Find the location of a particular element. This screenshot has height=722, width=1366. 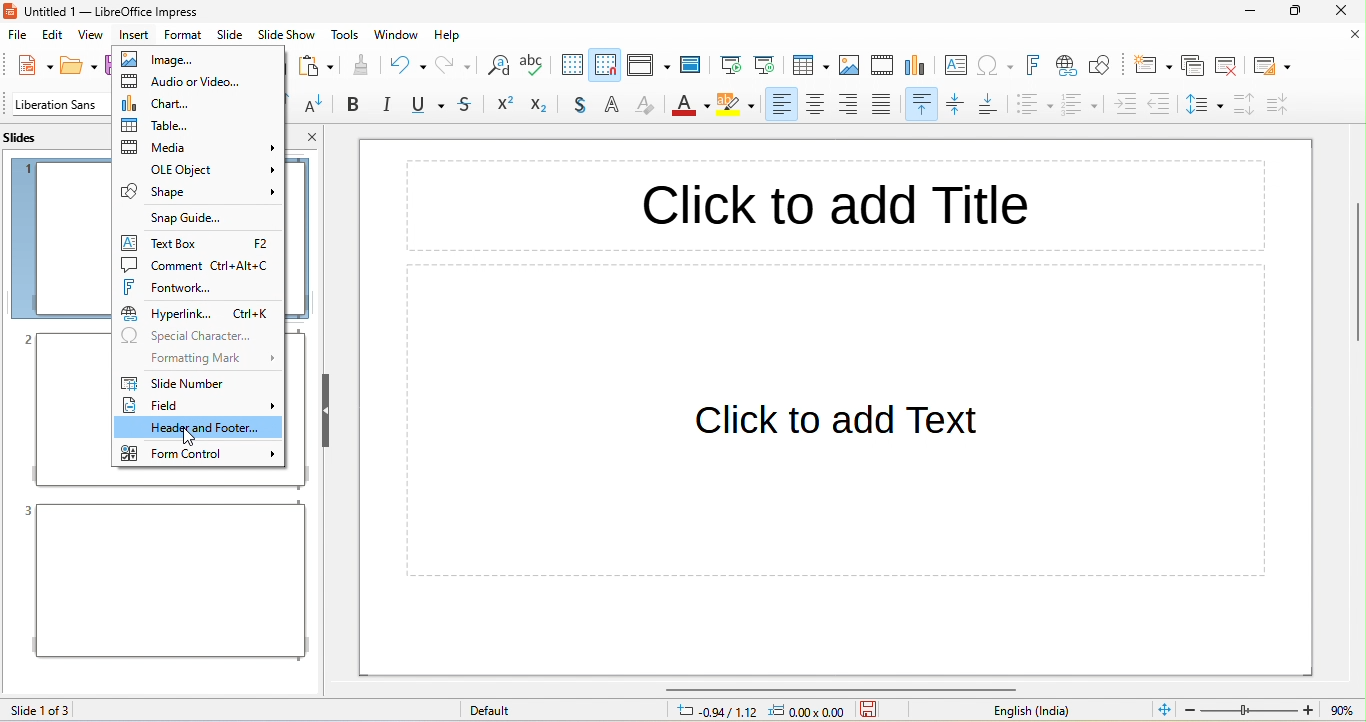

first slide  is located at coordinates (731, 61).